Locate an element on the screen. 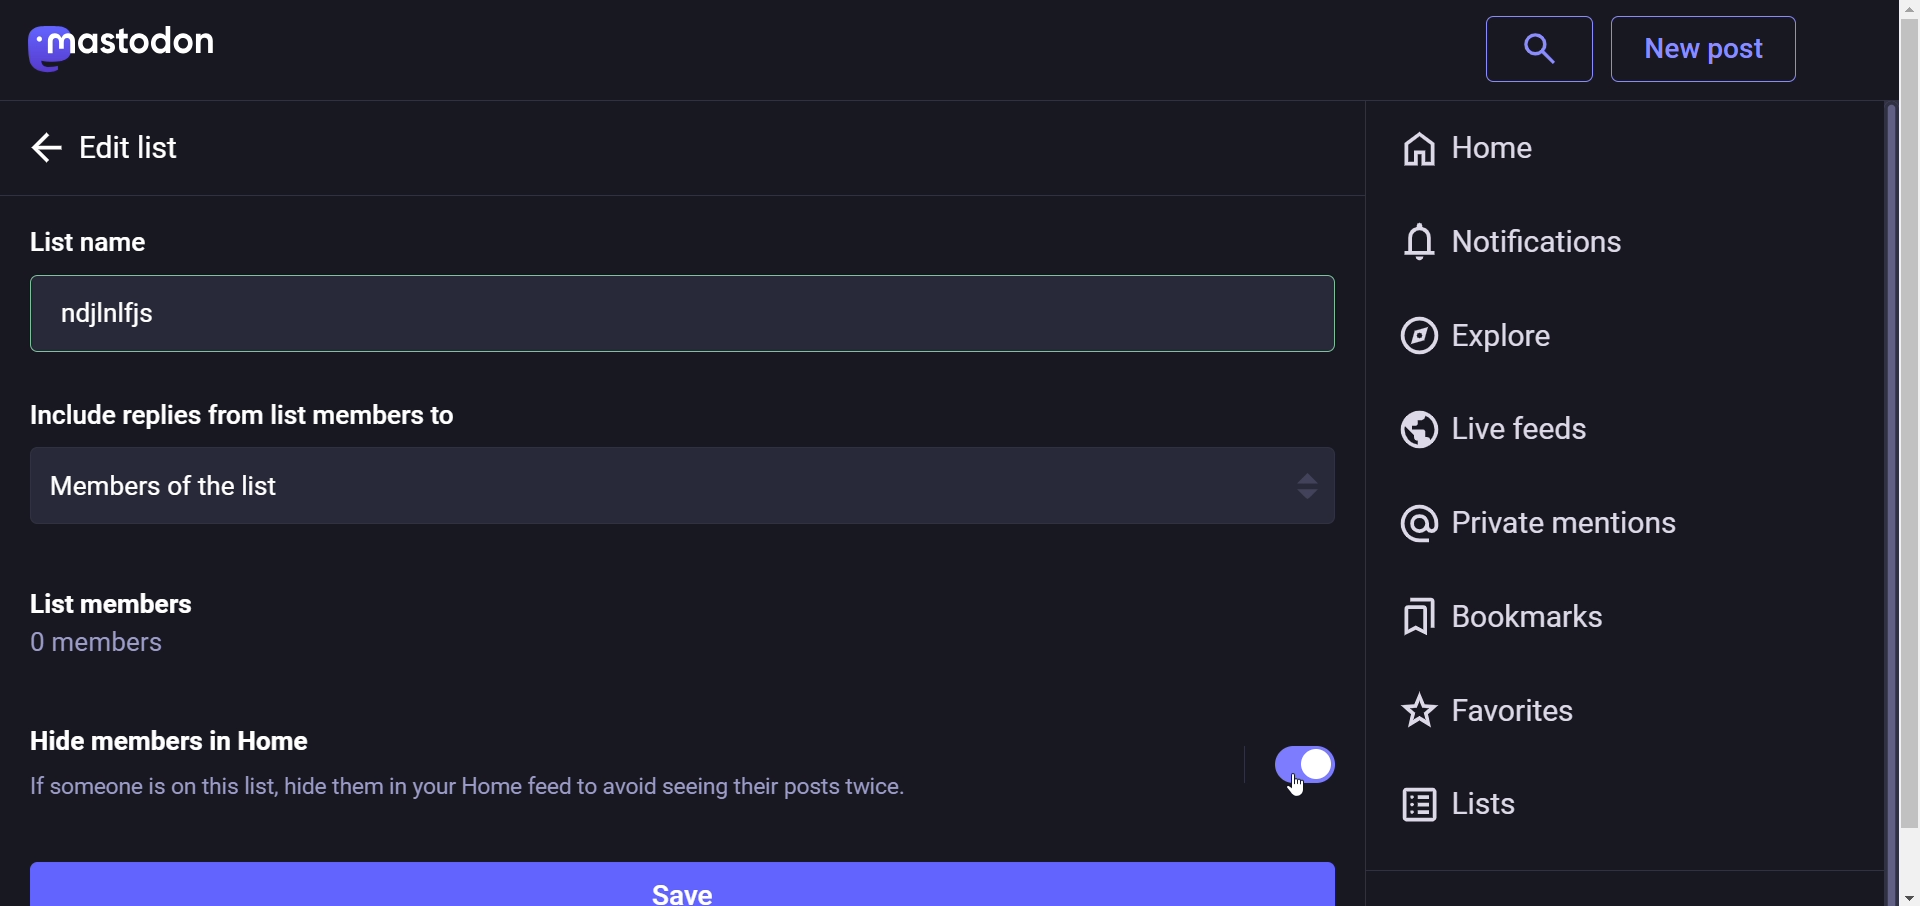  scroll up is located at coordinates (1889, 11).